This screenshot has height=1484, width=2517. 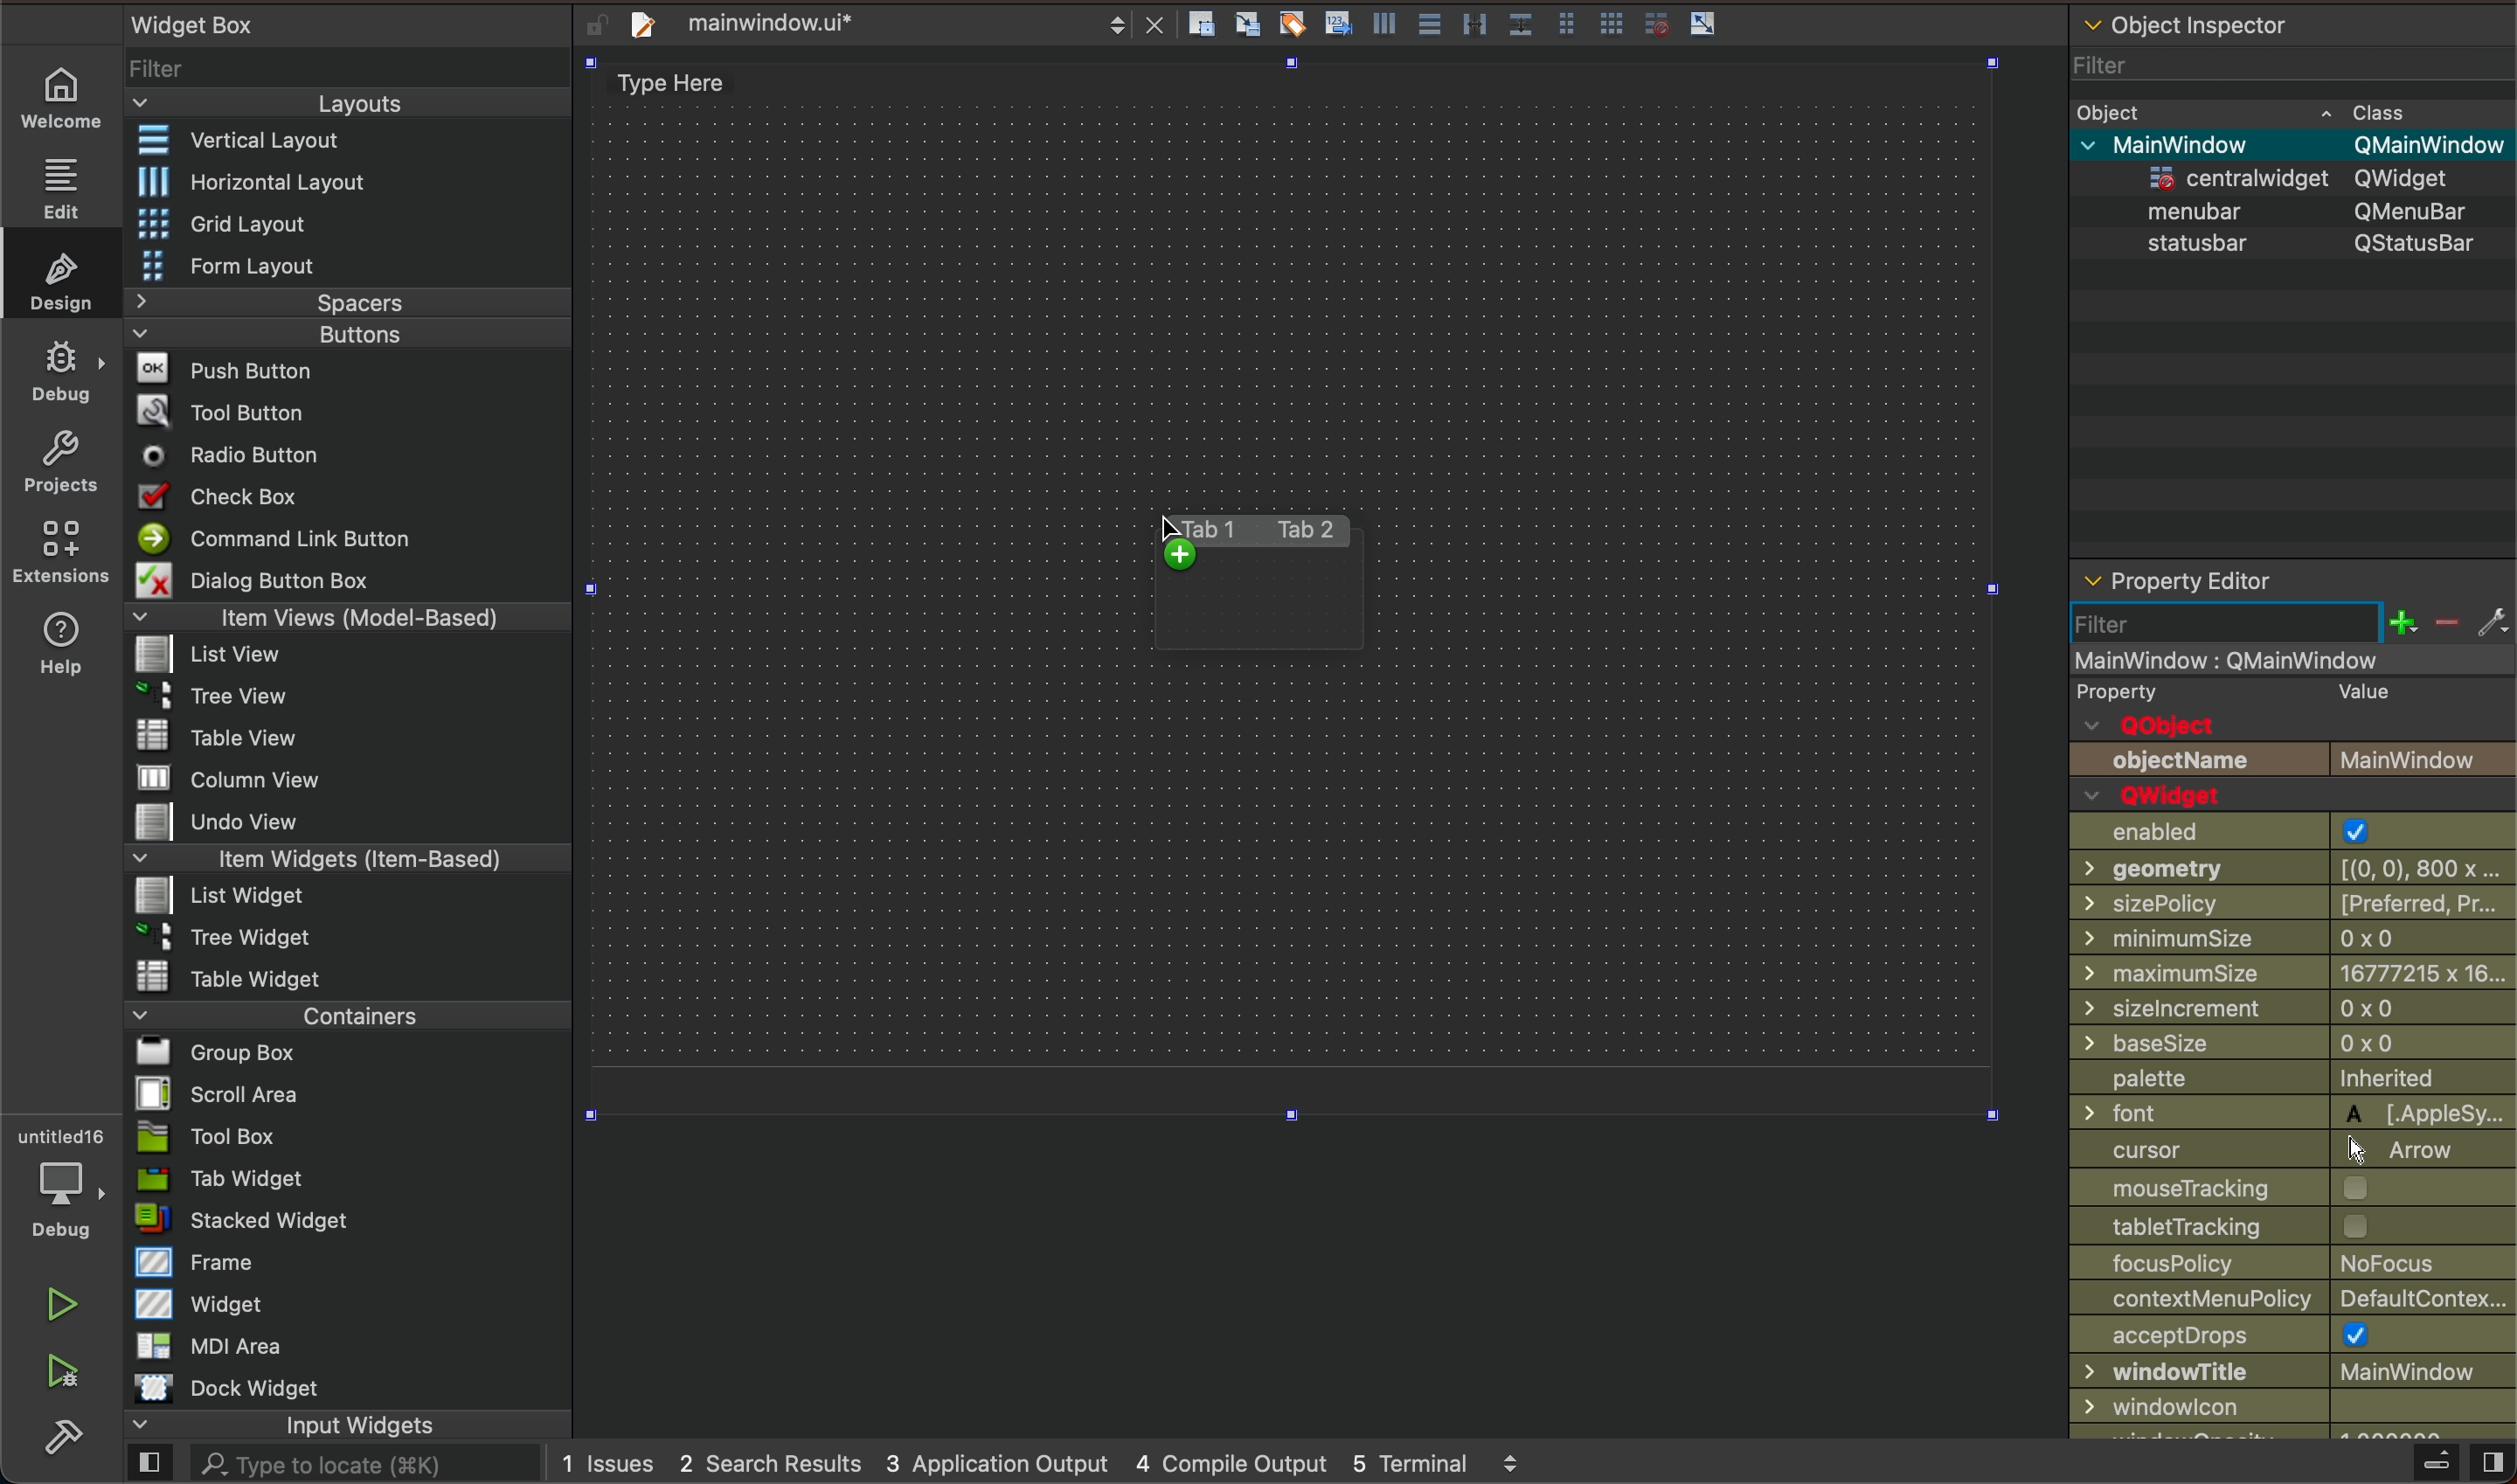 What do you see at coordinates (73, 1441) in the screenshot?
I see `build` at bounding box center [73, 1441].